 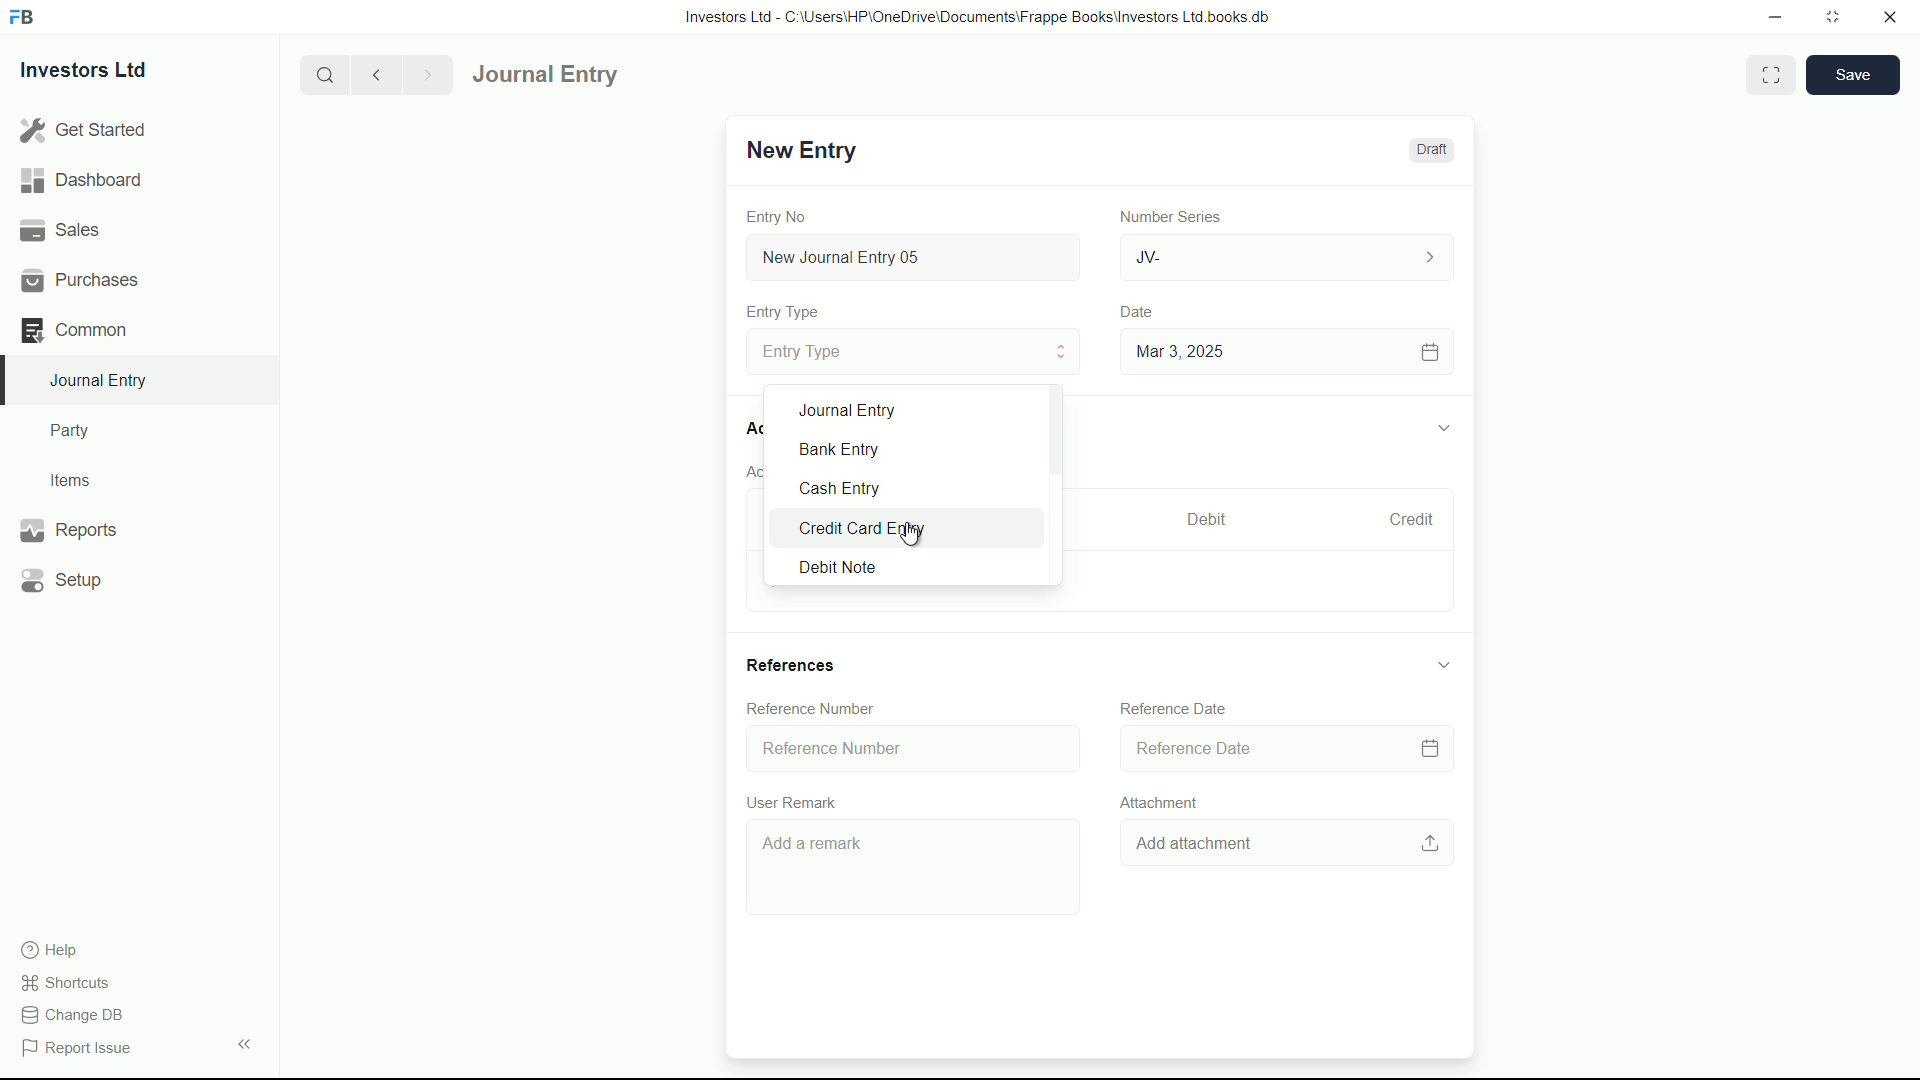 I want to click on Reference Date, so click(x=1173, y=707).